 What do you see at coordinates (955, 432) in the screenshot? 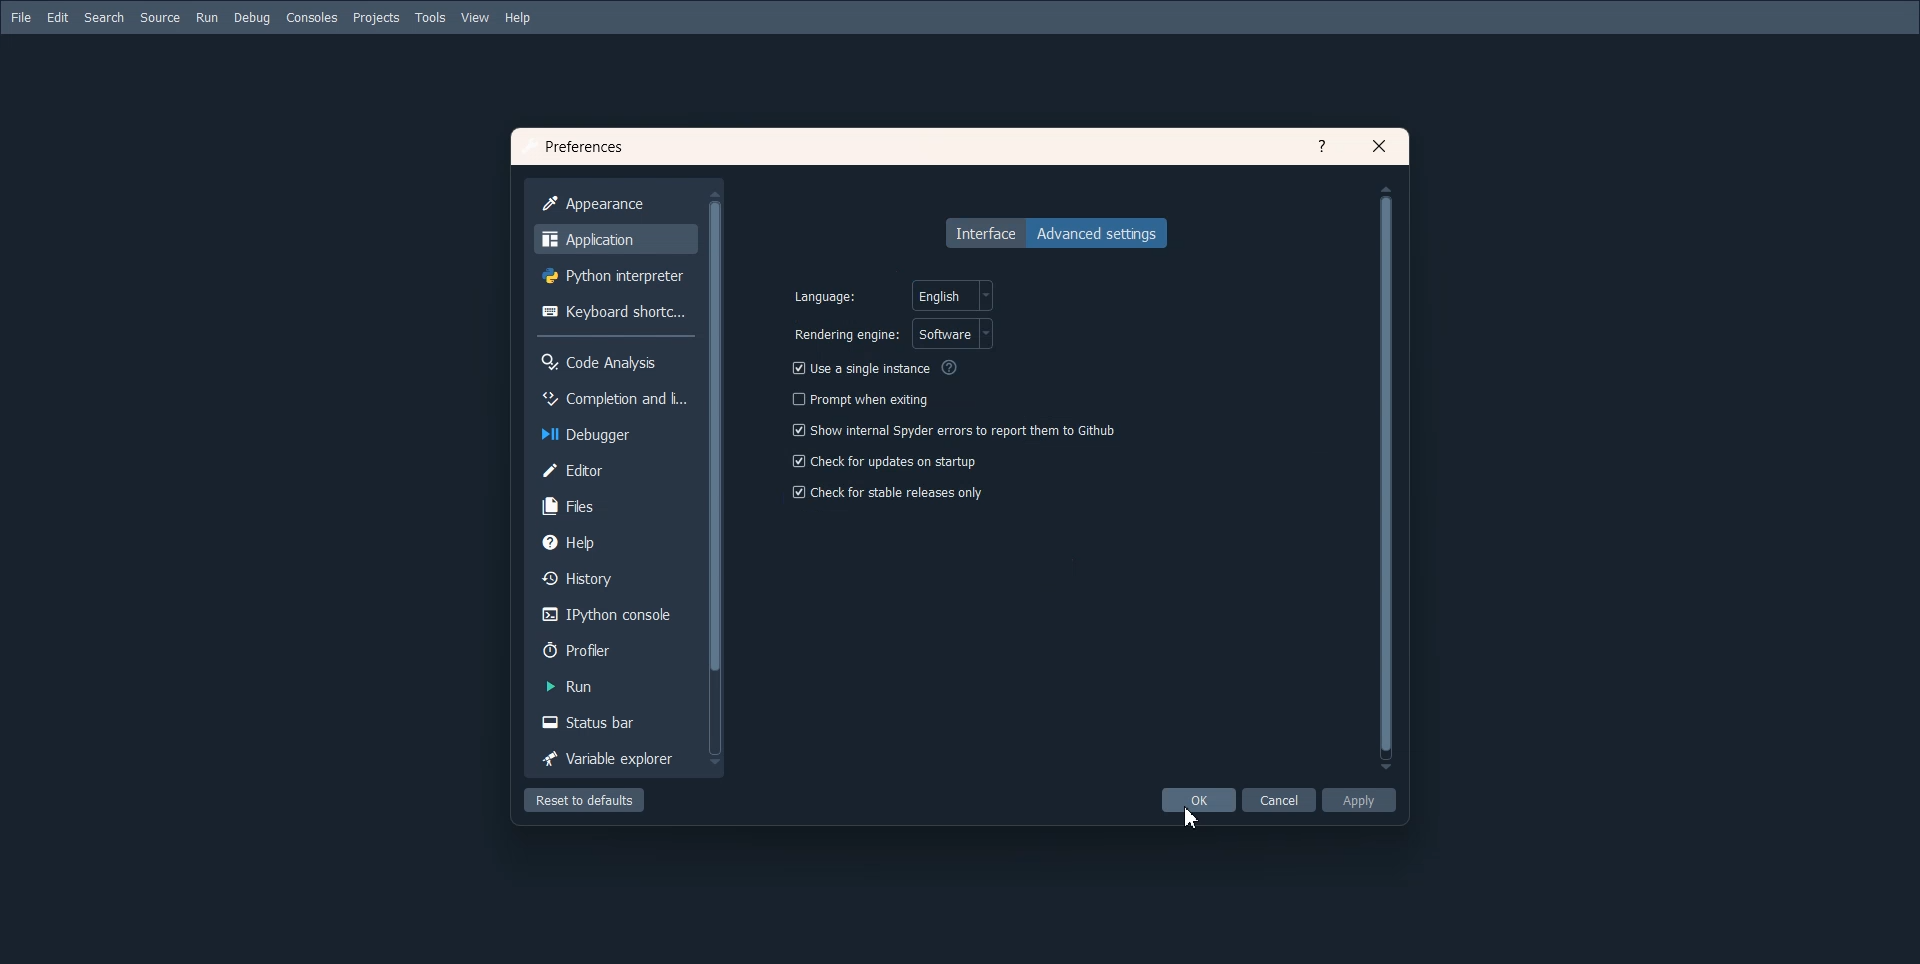
I see `Show internal spyder errors to report them to Github` at bounding box center [955, 432].